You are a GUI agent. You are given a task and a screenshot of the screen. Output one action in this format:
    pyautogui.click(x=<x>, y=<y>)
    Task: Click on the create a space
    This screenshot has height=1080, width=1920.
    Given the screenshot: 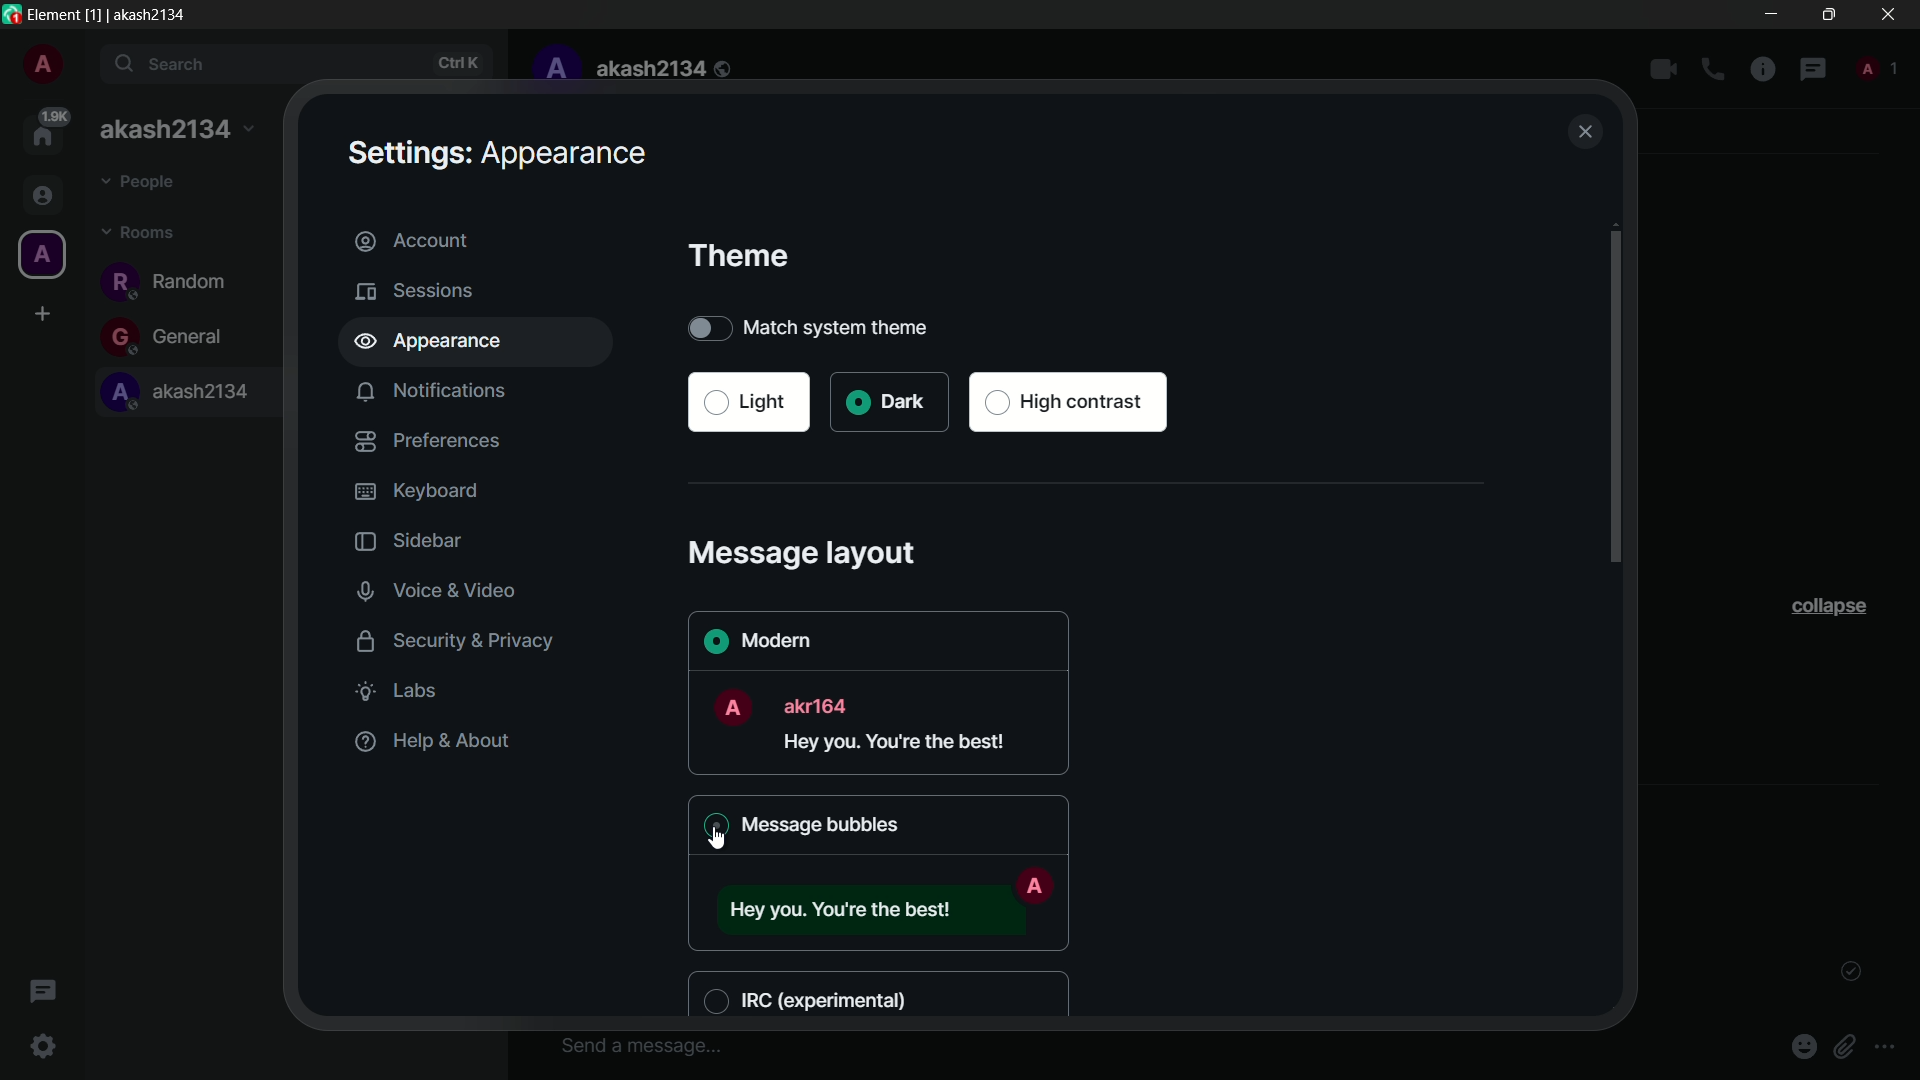 What is the action you would take?
    pyautogui.click(x=44, y=314)
    